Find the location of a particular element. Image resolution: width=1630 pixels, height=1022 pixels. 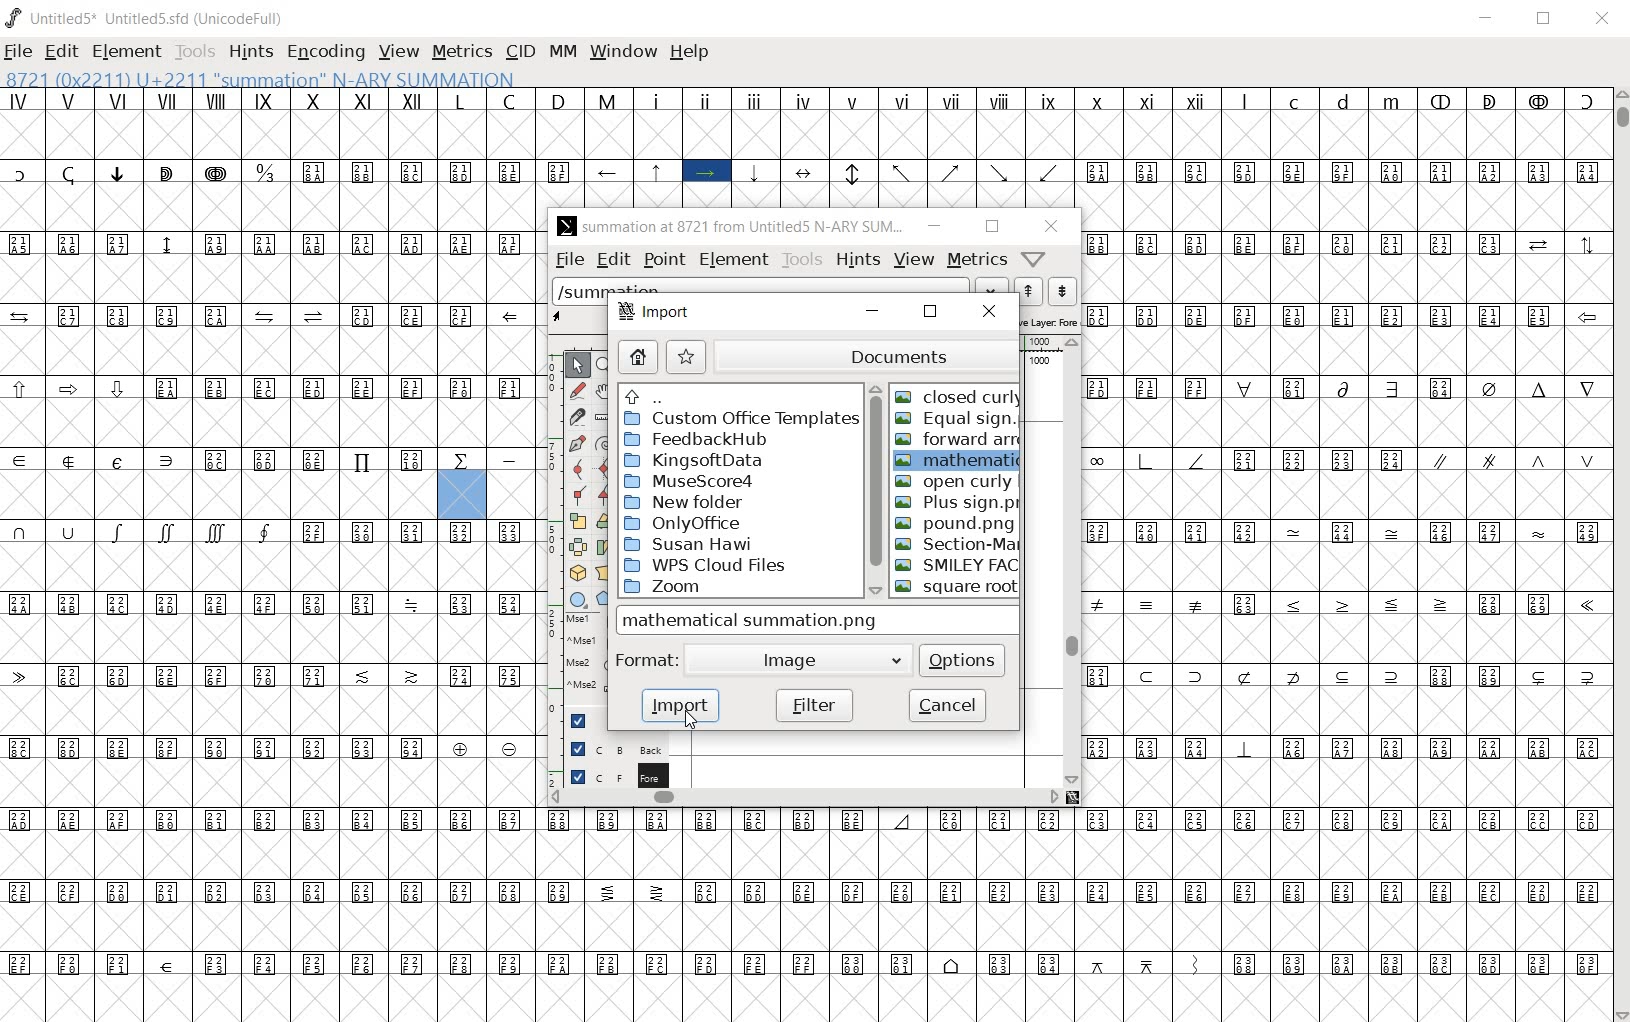

restore is located at coordinates (930, 314).